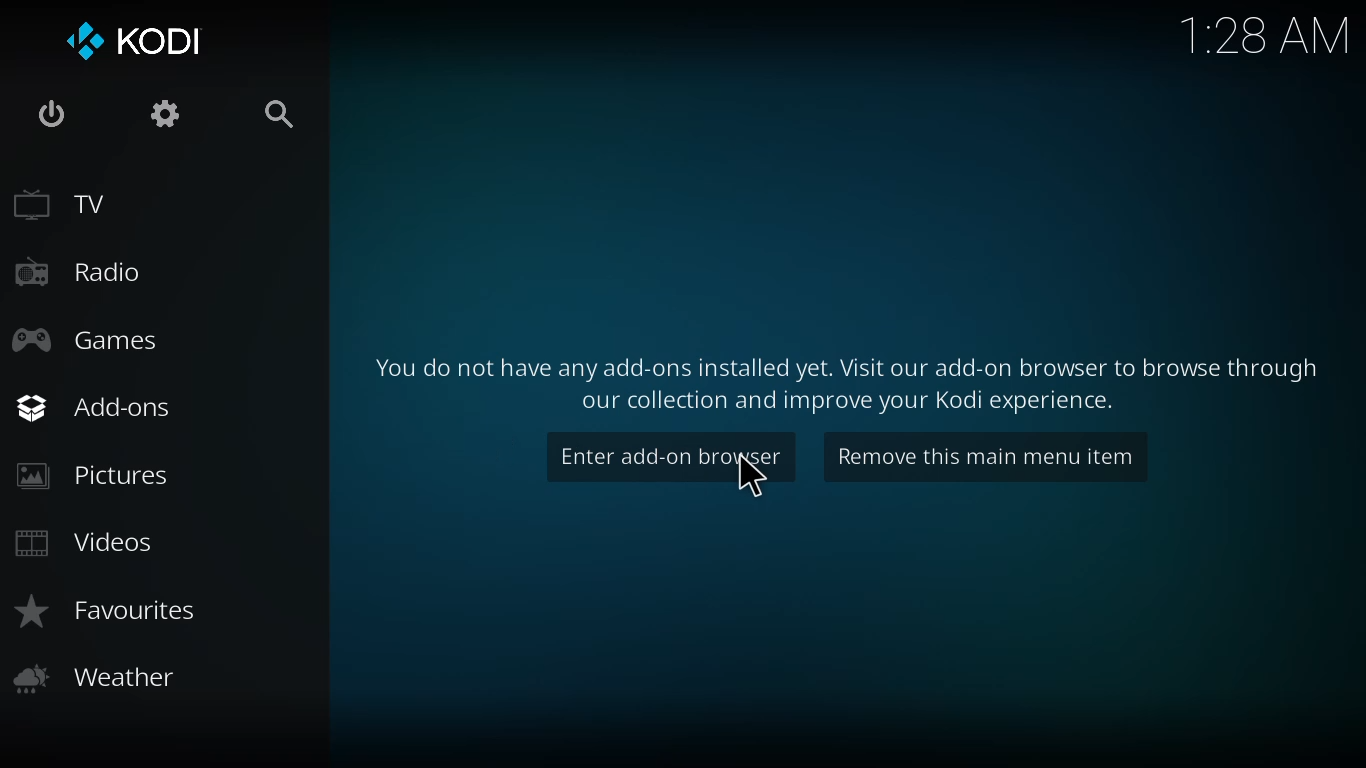 This screenshot has width=1366, height=768. What do you see at coordinates (48, 115) in the screenshot?
I see `power` at bounding box center [48, 115].